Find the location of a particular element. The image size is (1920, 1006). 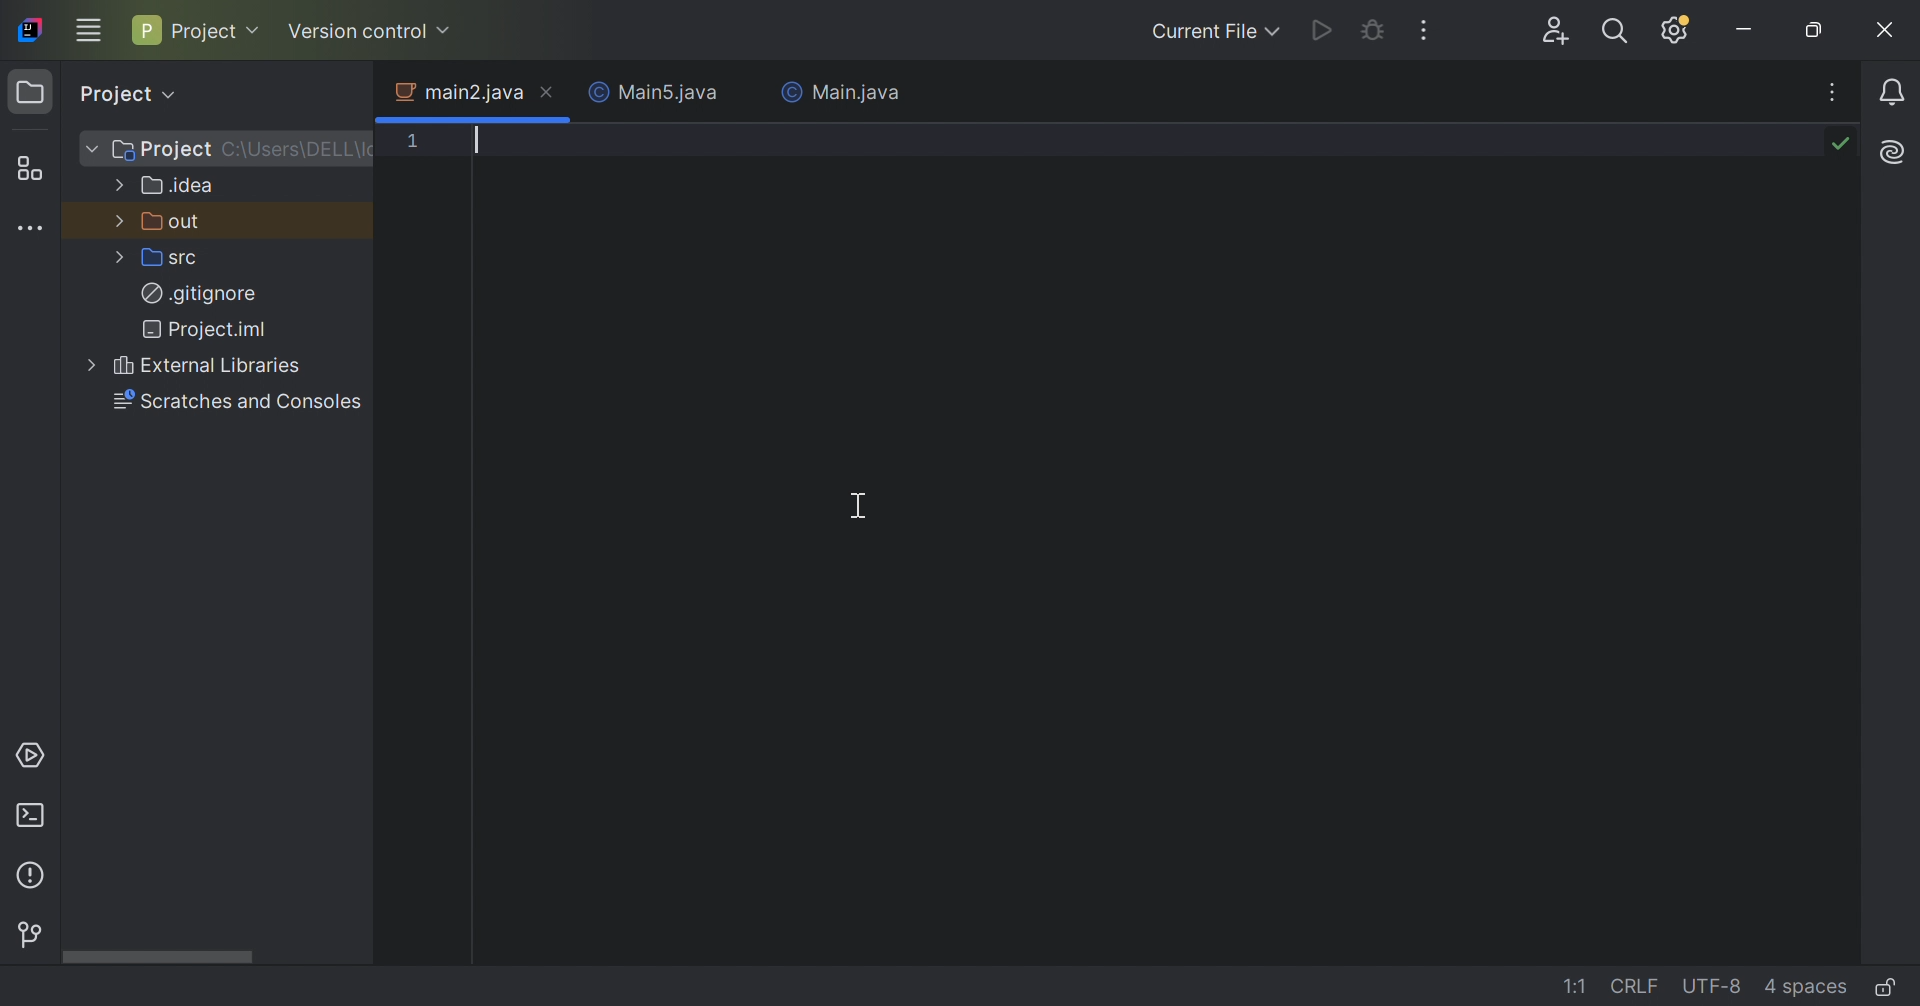

Cursor is located at coordinates (863, 506).